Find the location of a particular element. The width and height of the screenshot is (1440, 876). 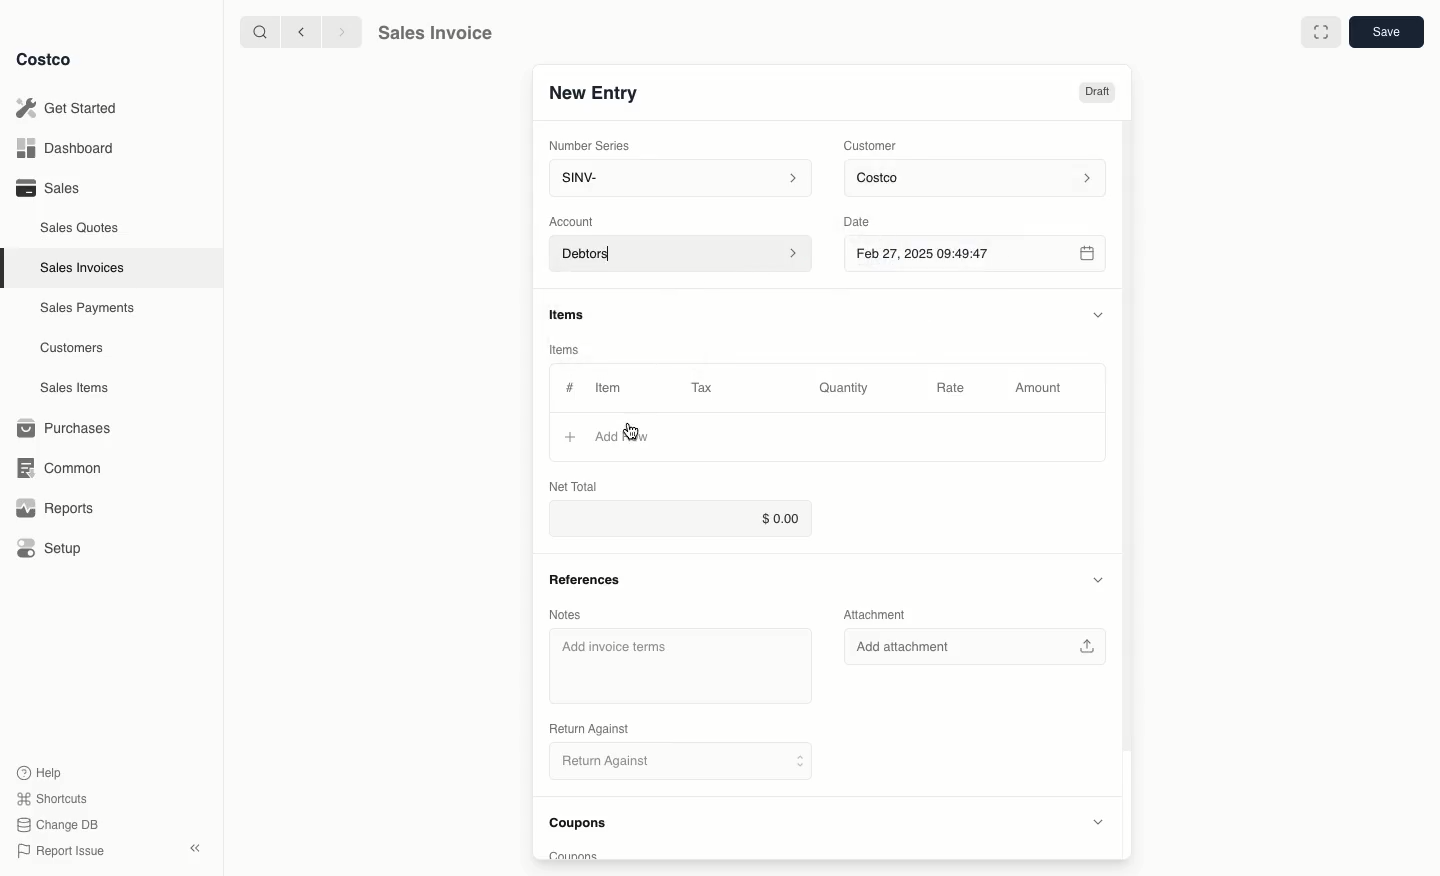

Draft is located at coordinates (1098, 93).